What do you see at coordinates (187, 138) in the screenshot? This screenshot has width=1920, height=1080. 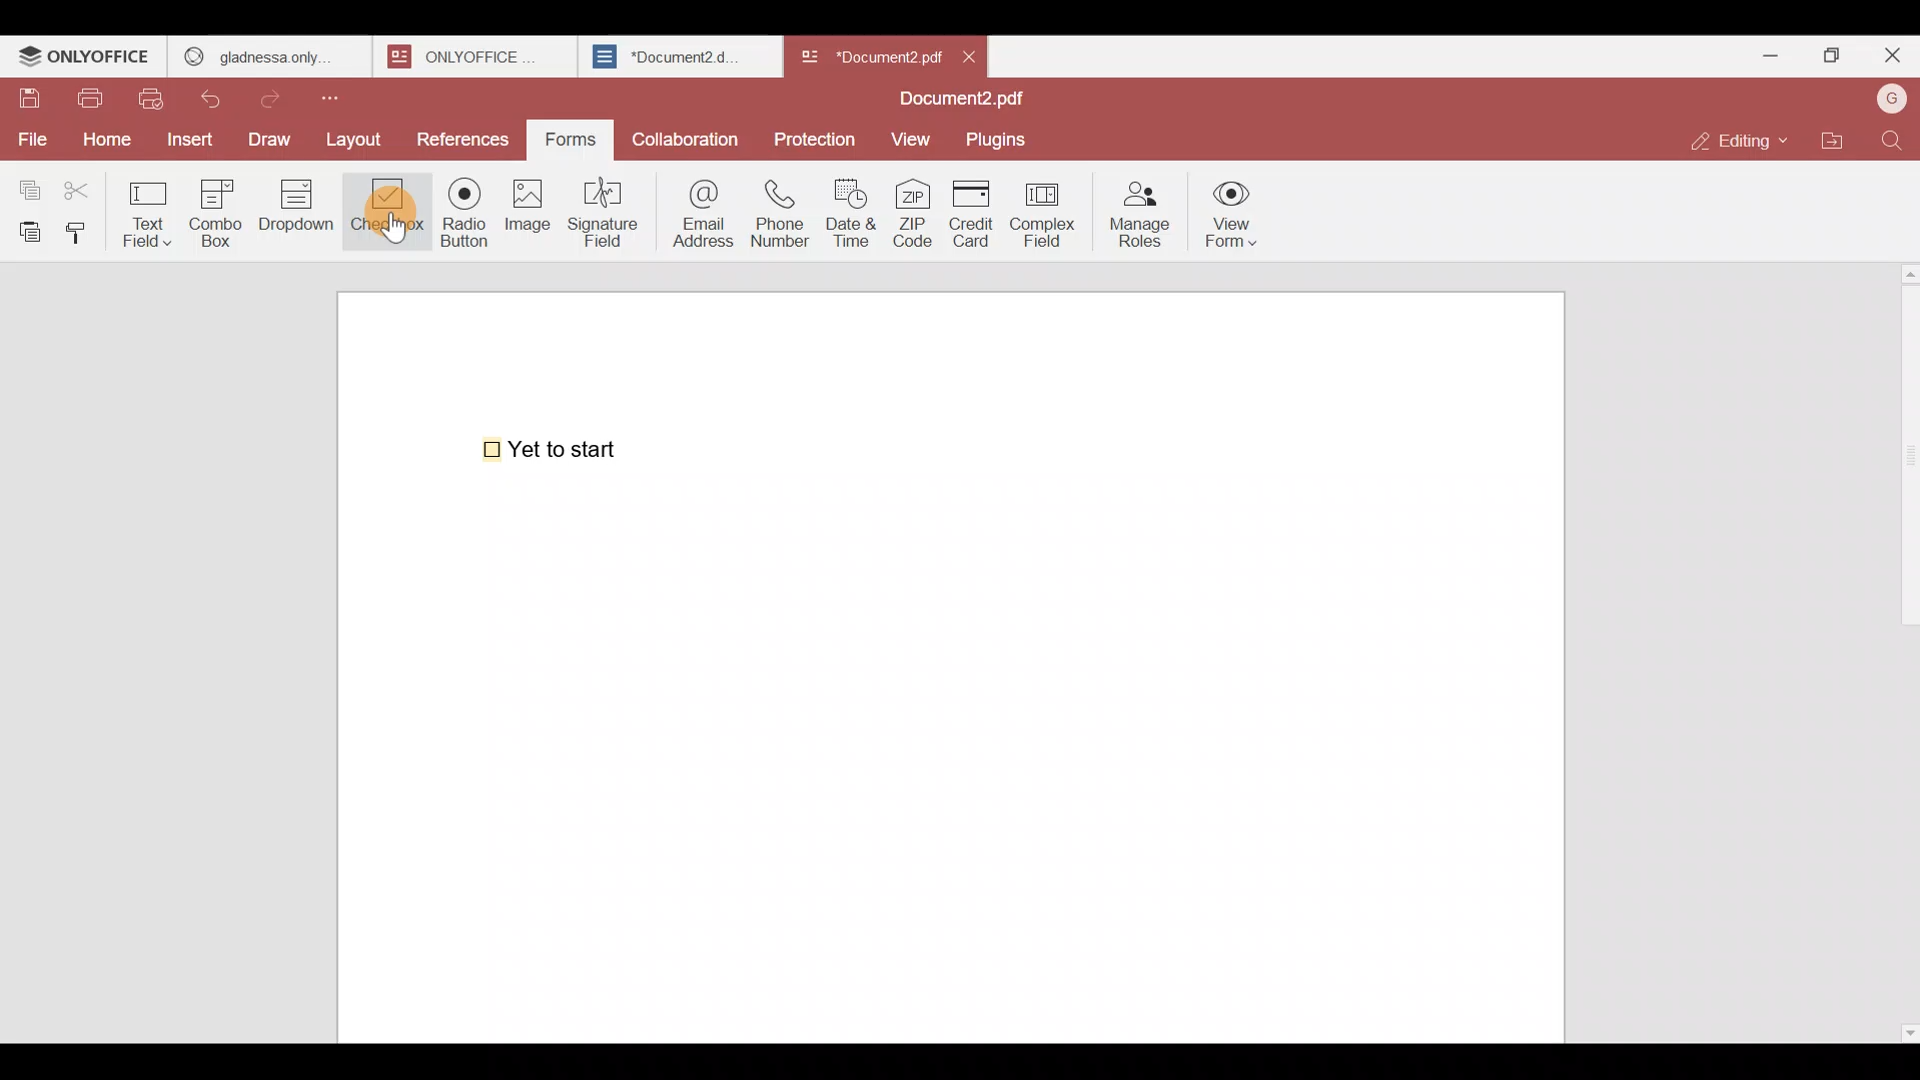 I see `Insert` at bounding box center [187, 138].